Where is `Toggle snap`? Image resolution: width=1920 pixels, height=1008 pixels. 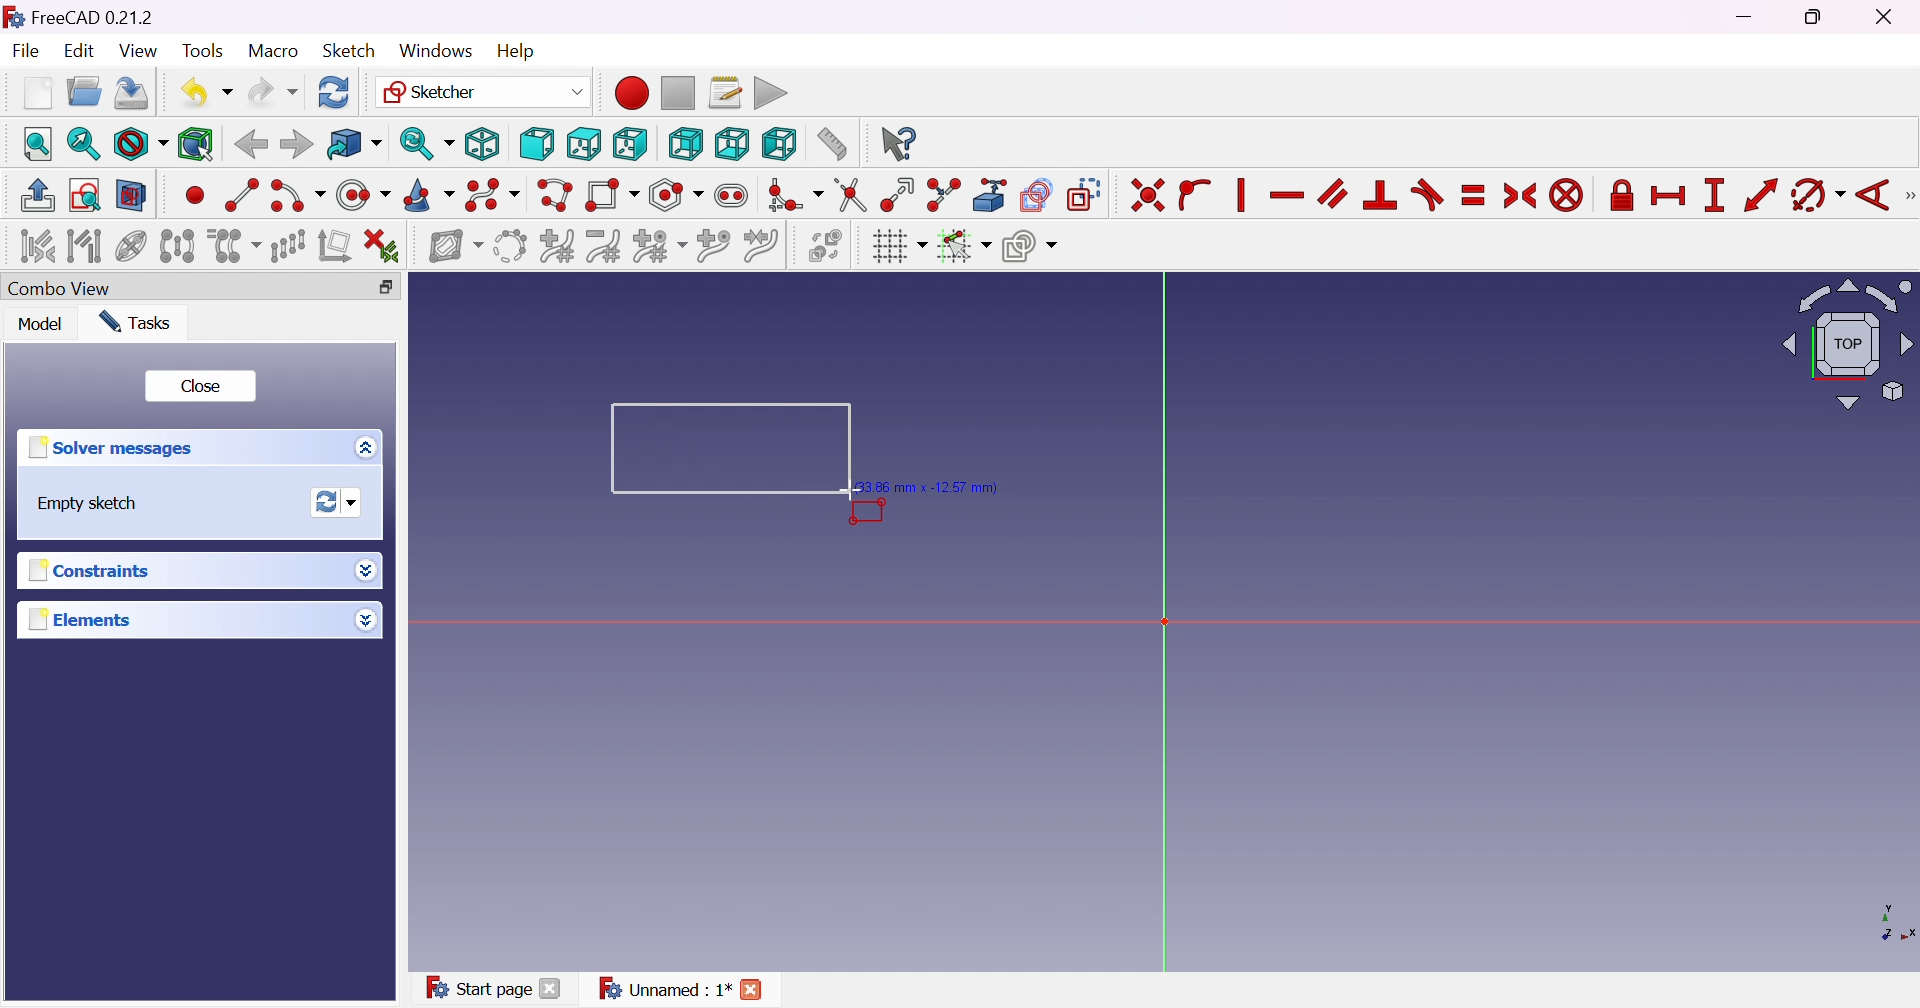 Toggle snap is located at coordinates (962, 246).